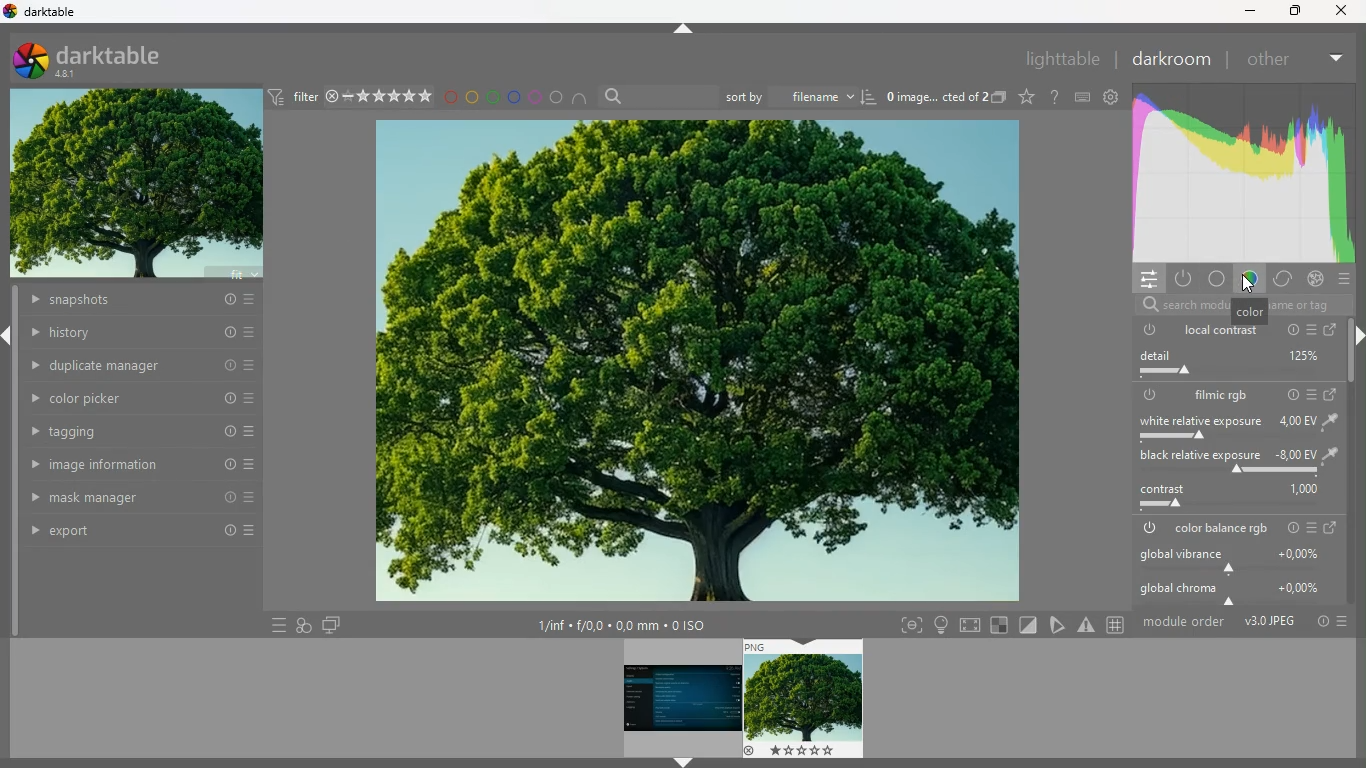 Image resolution: width=1366 pixels, height=768 pixels. What do you see at coordinates (1311, 330) in the screenshot?
I see `menu` at bounding box center [1311, 330].